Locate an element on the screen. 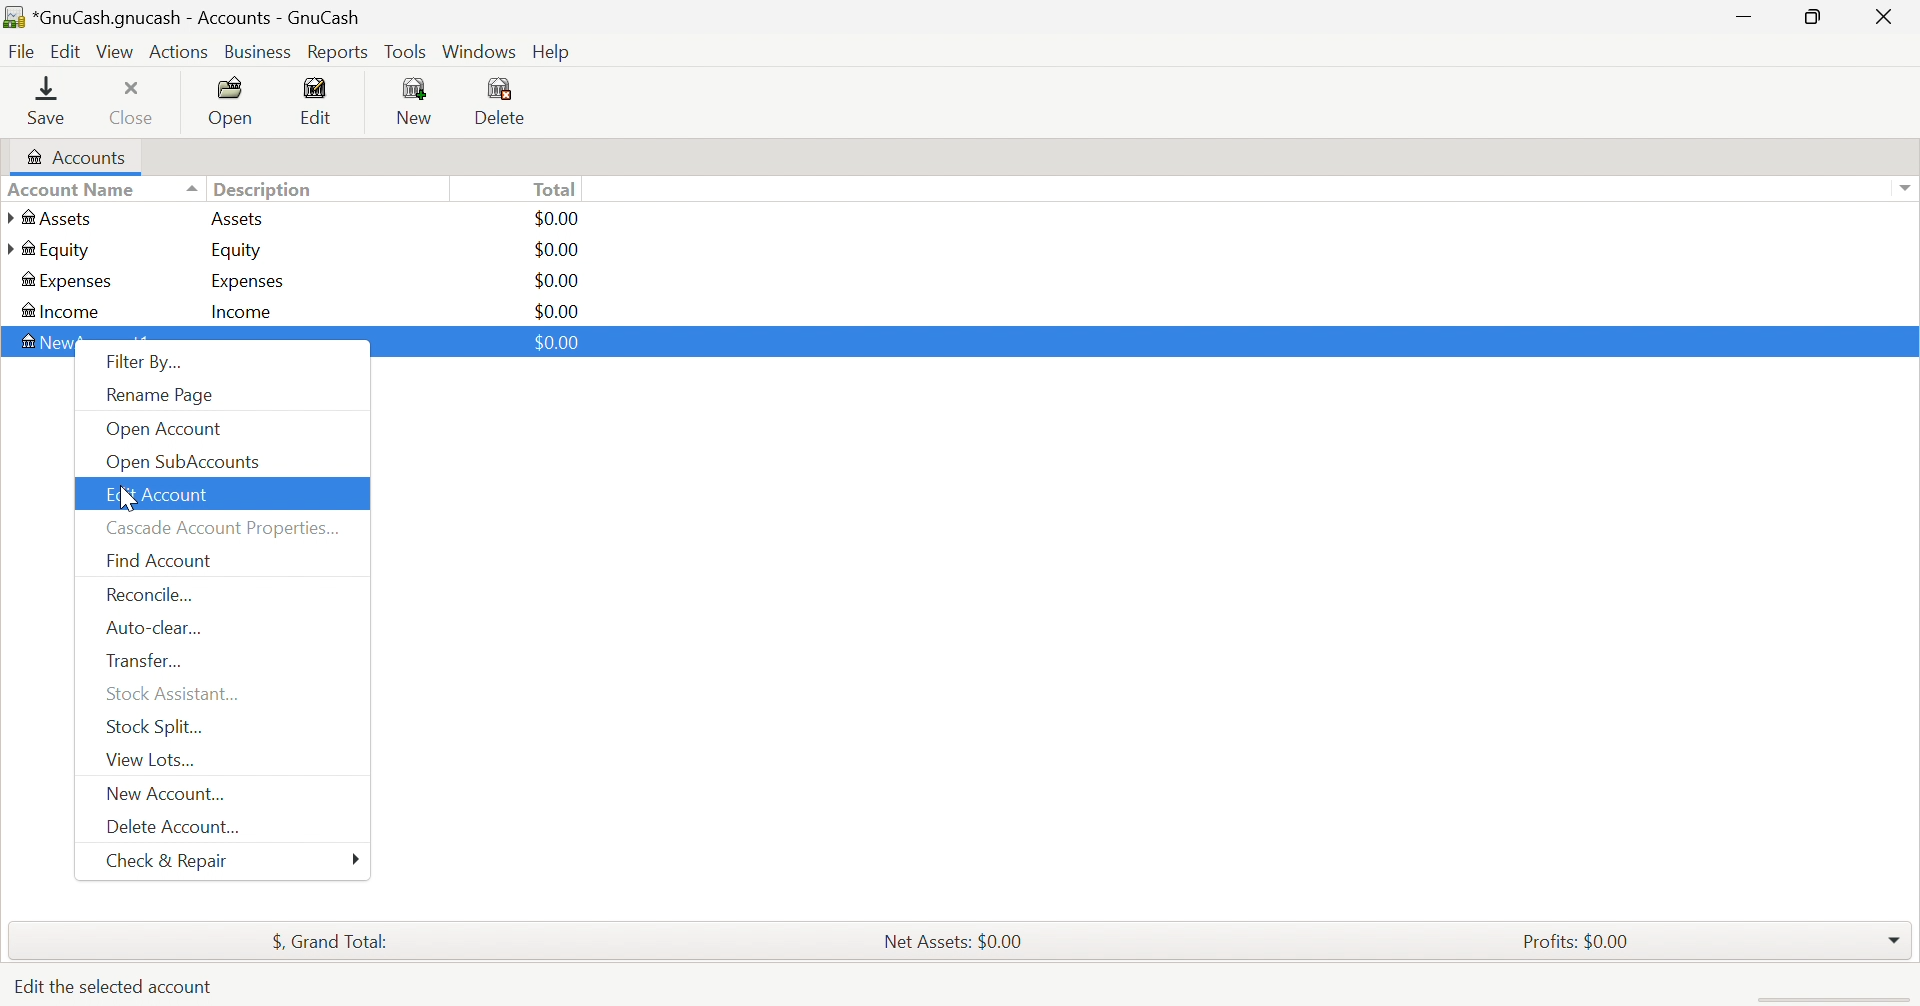  $, Grand Total: is located at coordinates (335, 941).